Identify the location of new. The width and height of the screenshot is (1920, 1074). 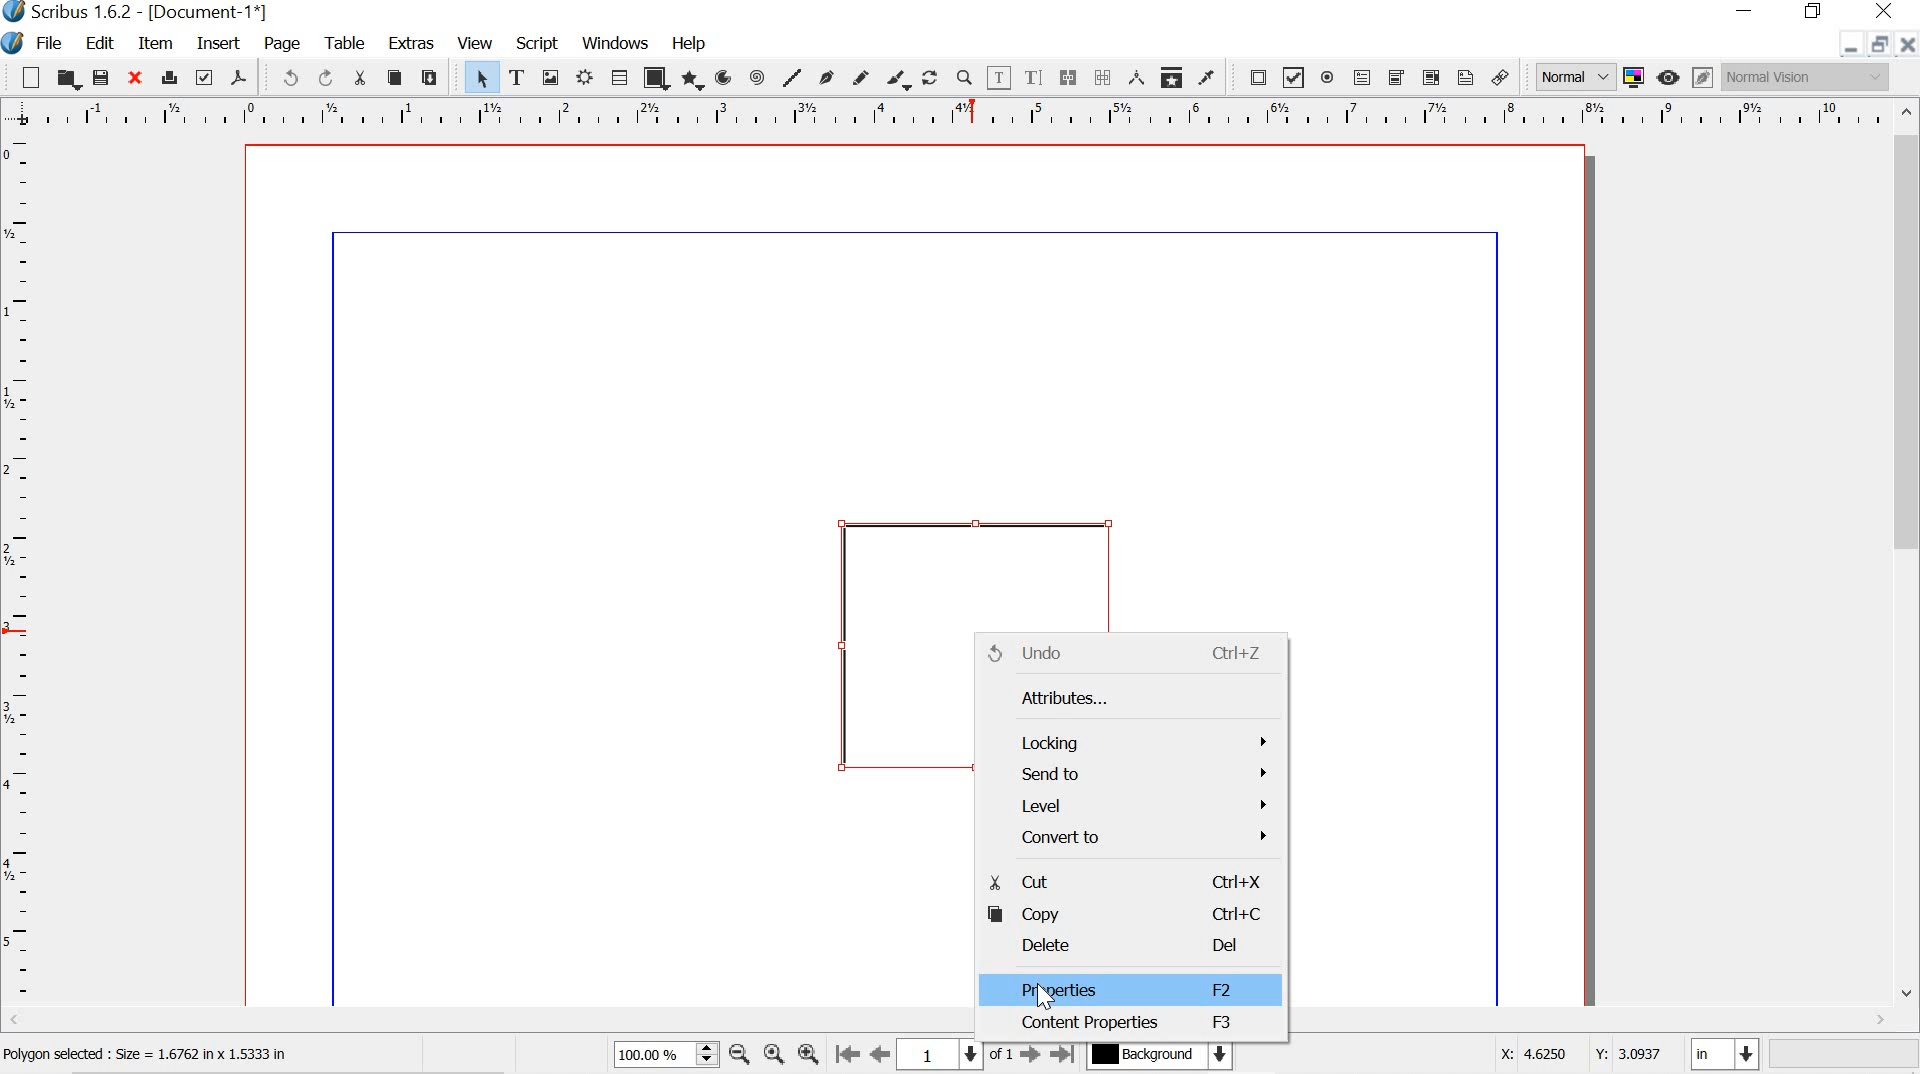
(30, 76).